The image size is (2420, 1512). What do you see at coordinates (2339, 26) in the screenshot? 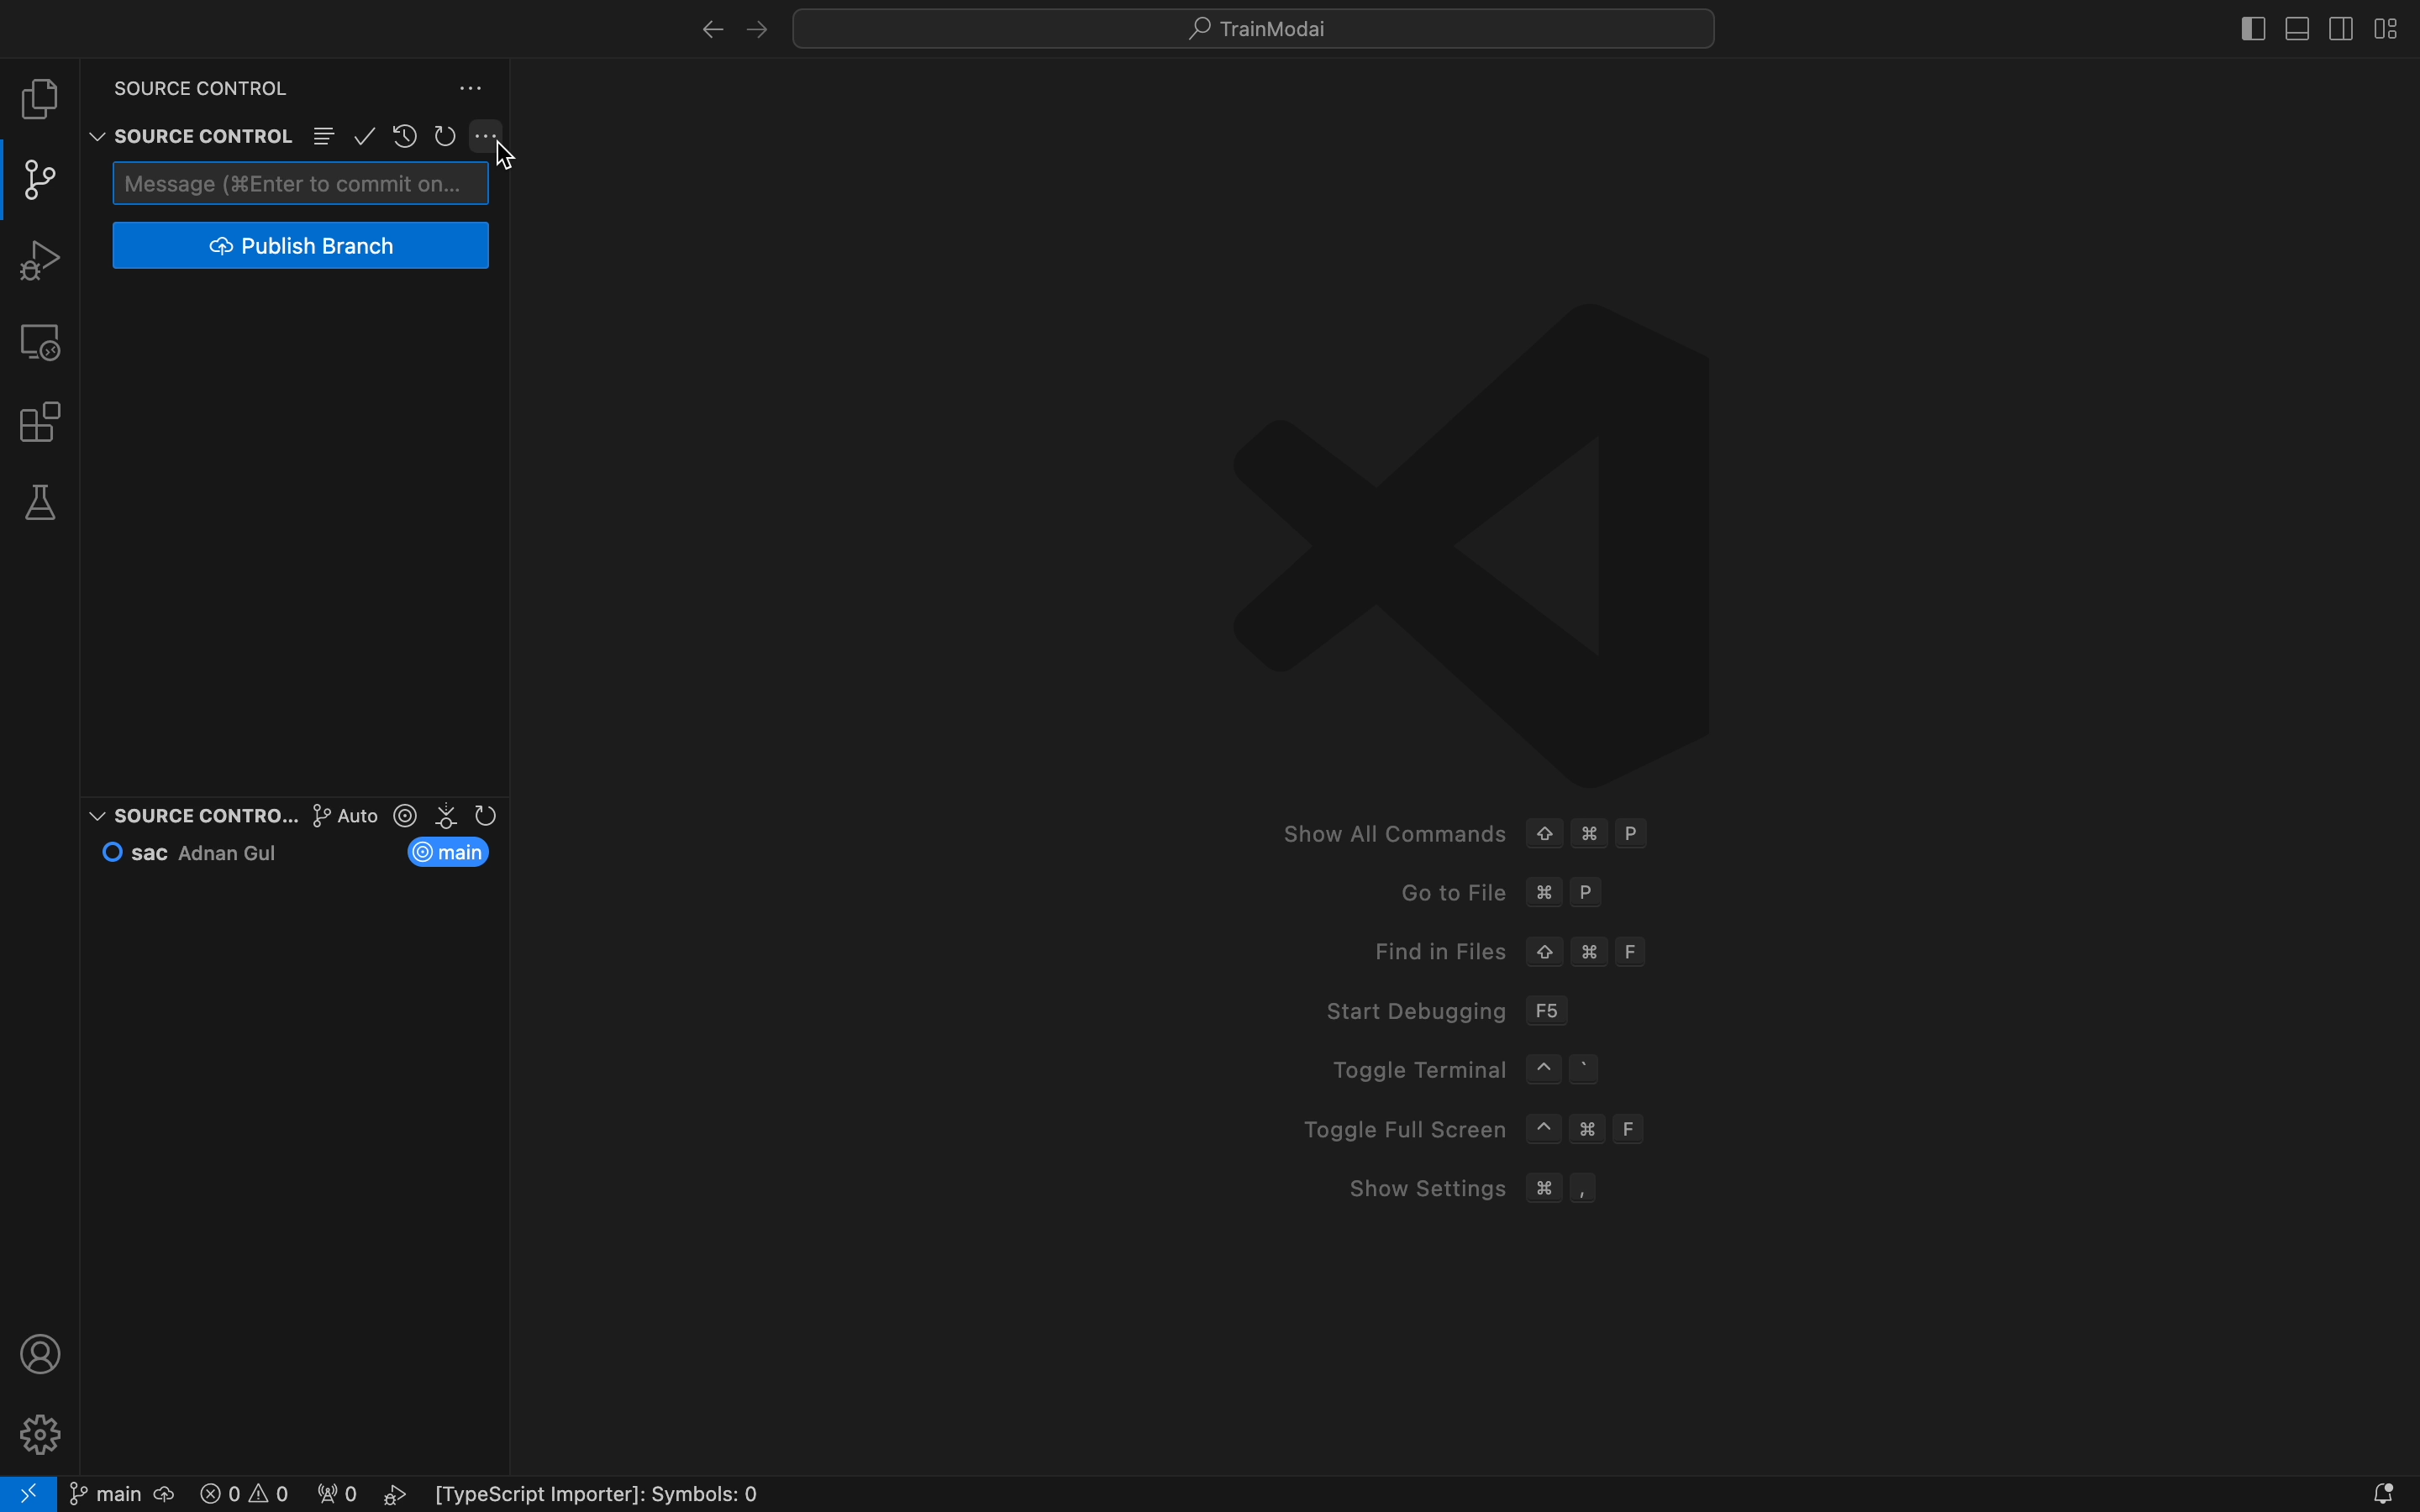
I see `toggle secondary bar` at bounding box center [2339, 26].